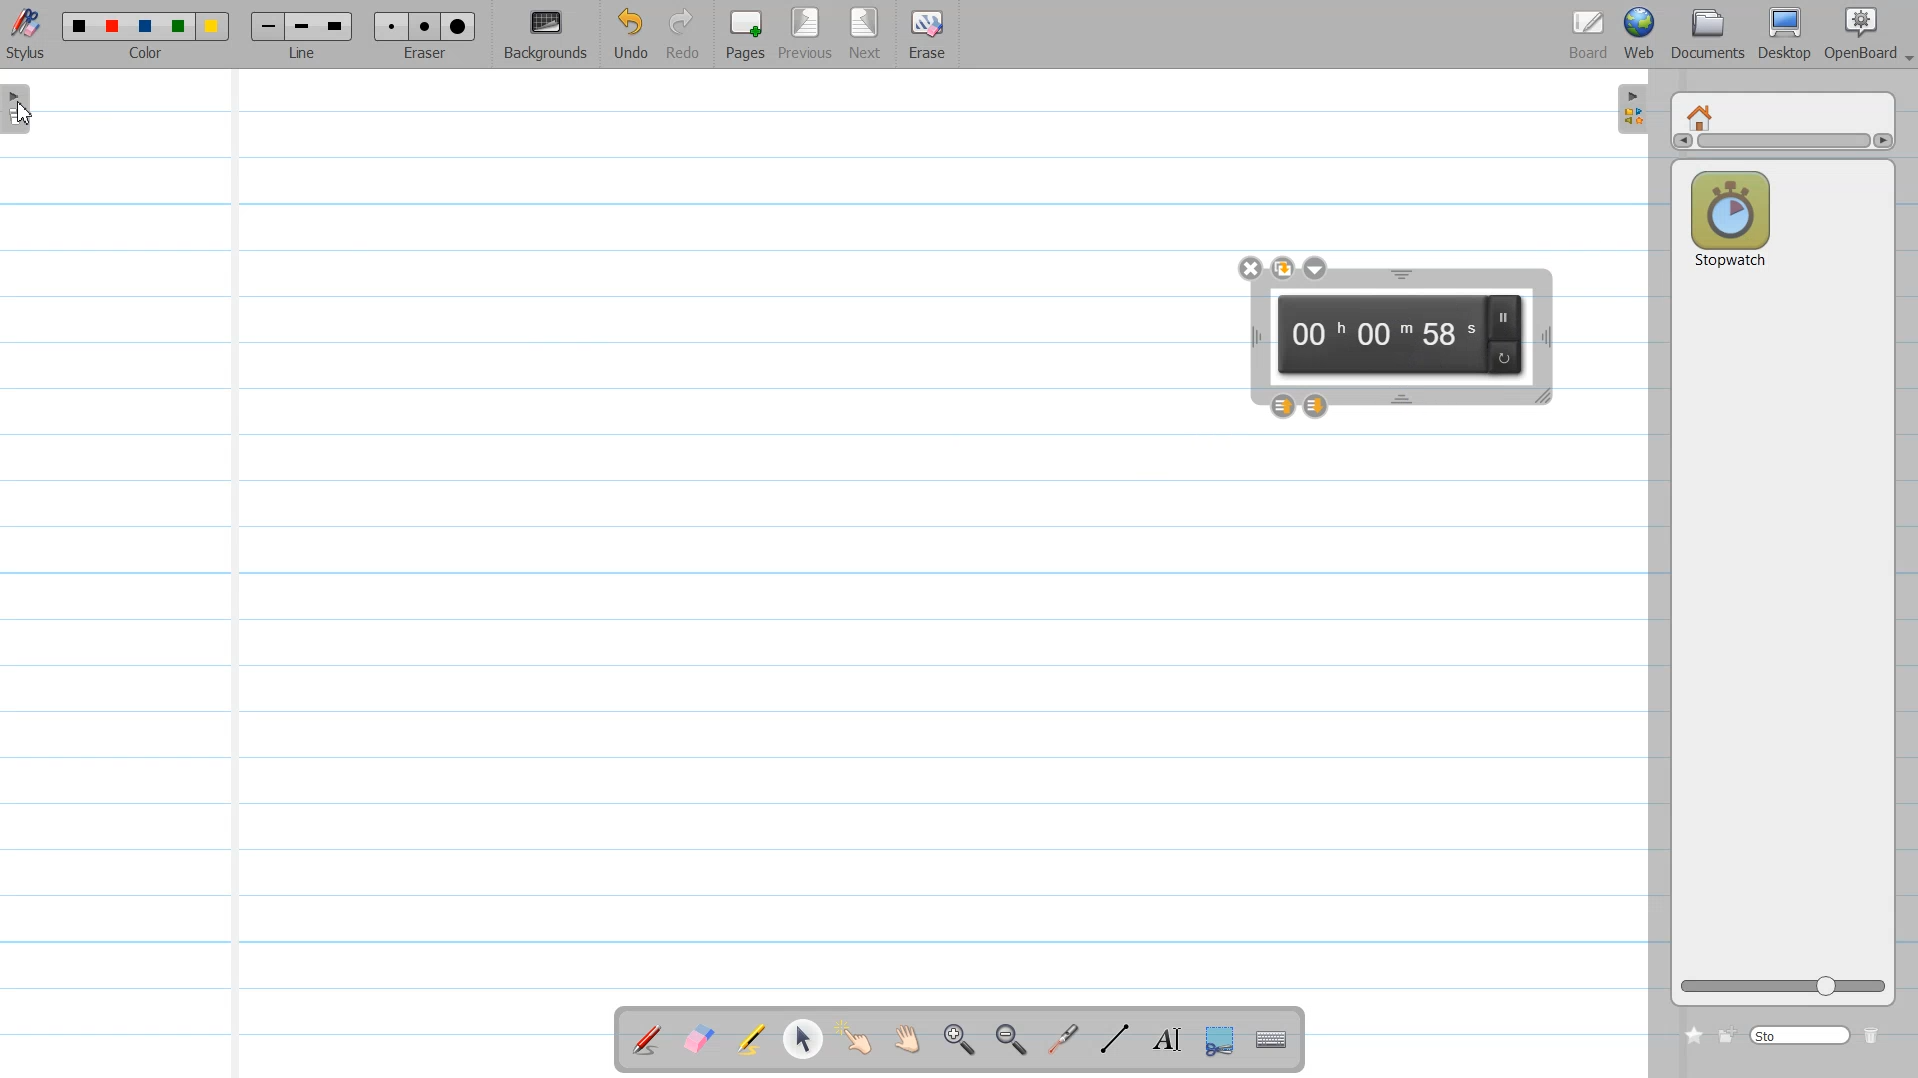  Describe the element at coordinates (684, 35) in the screenshot. I see `Redo` at that location.